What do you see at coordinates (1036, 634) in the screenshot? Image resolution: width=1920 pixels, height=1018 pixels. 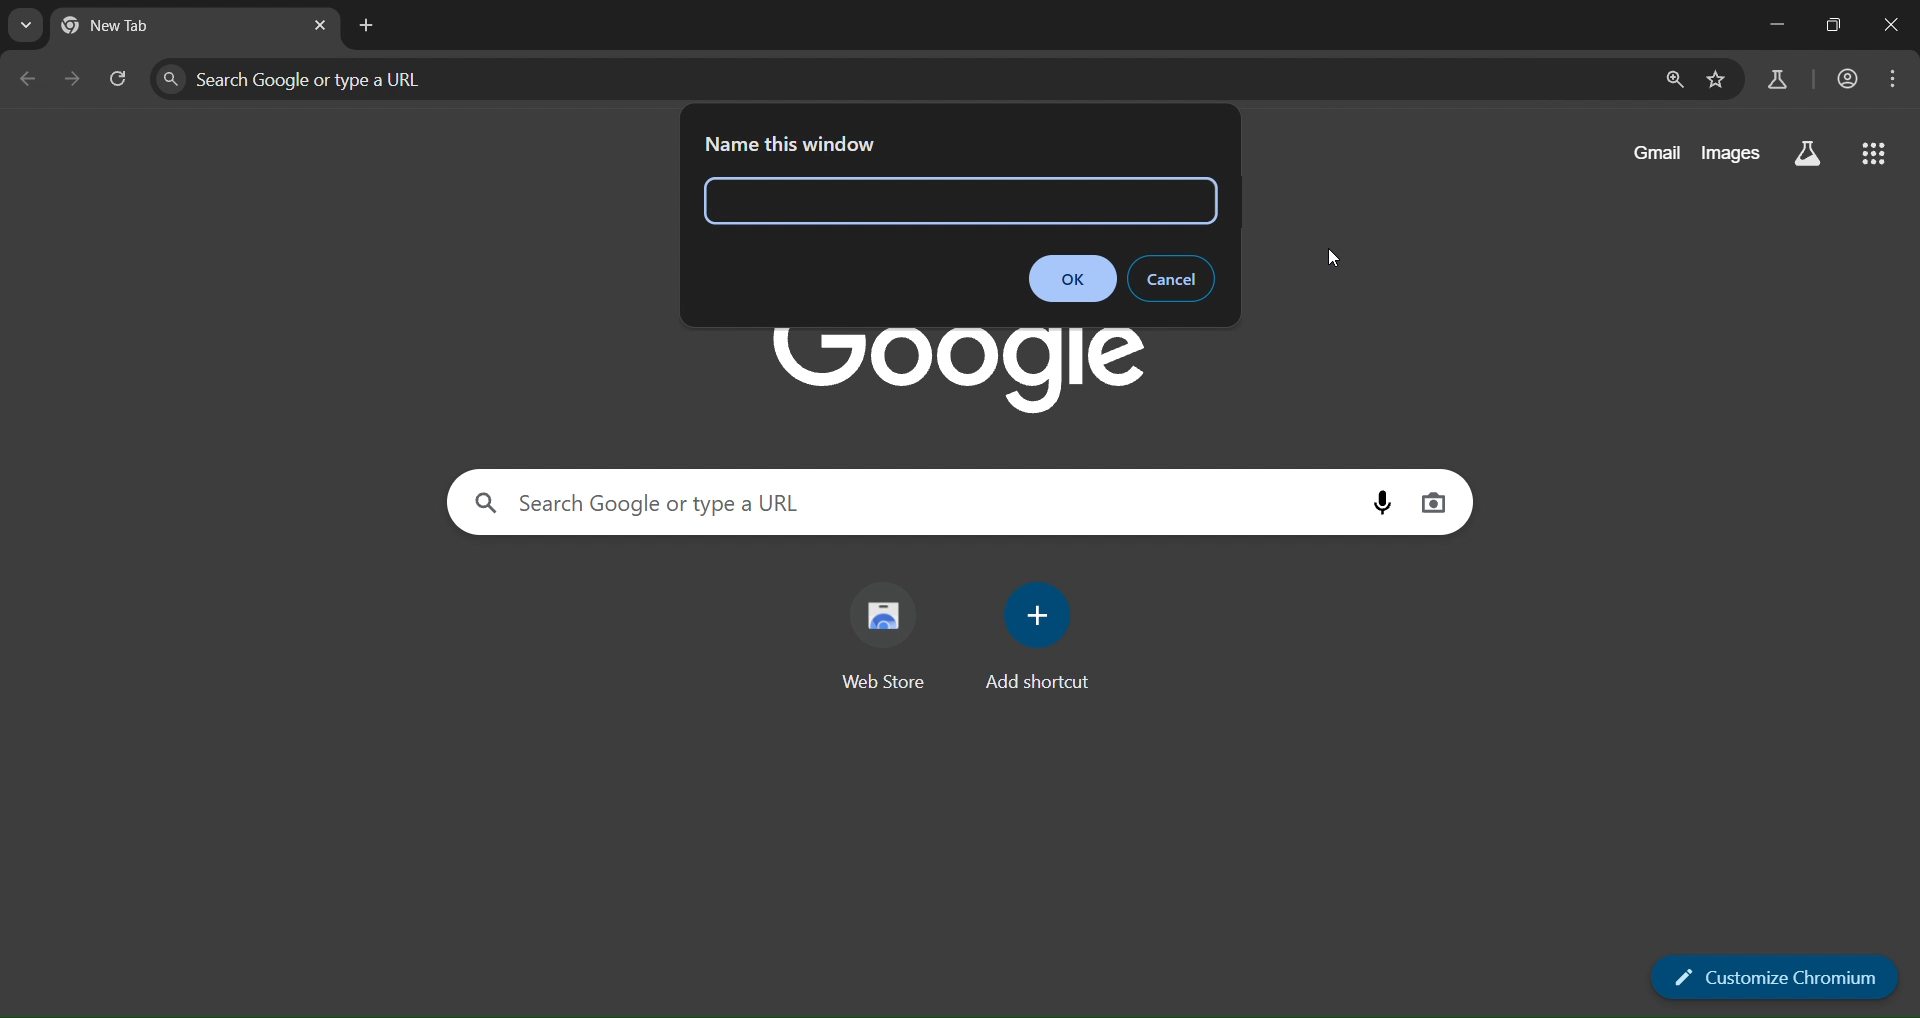 I see `add shortcut` at bounding box center [1036, 634].